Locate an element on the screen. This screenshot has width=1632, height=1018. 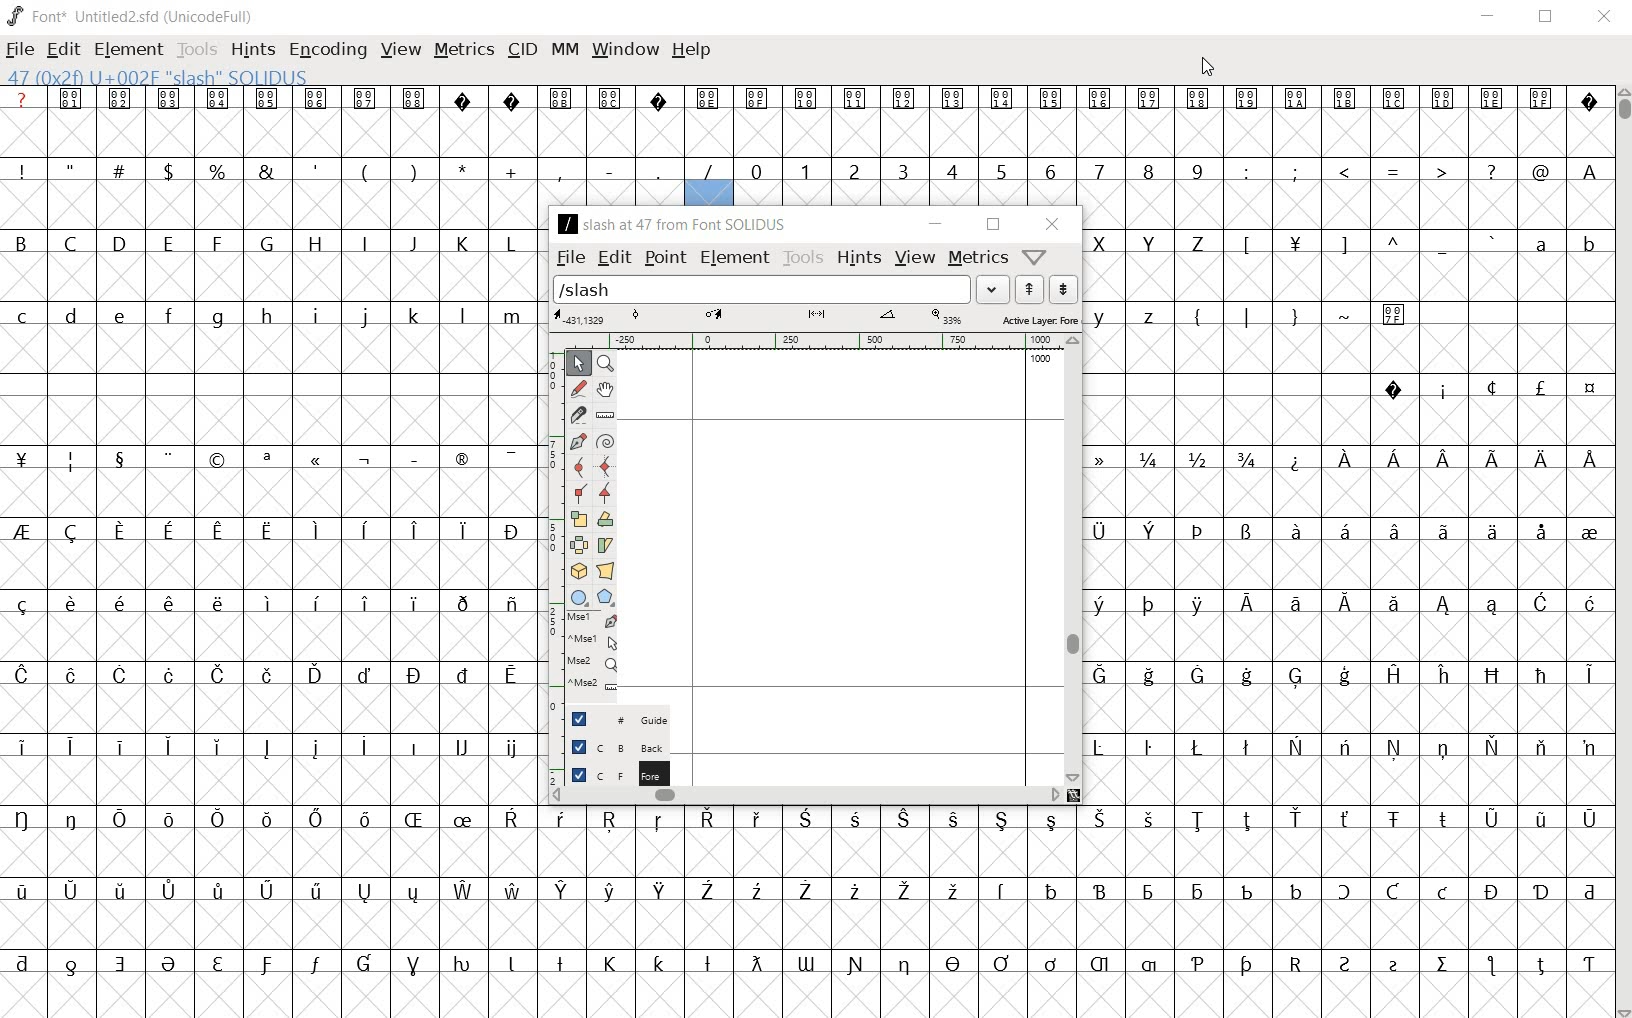
special letters is located at coordinates (1346, 529).